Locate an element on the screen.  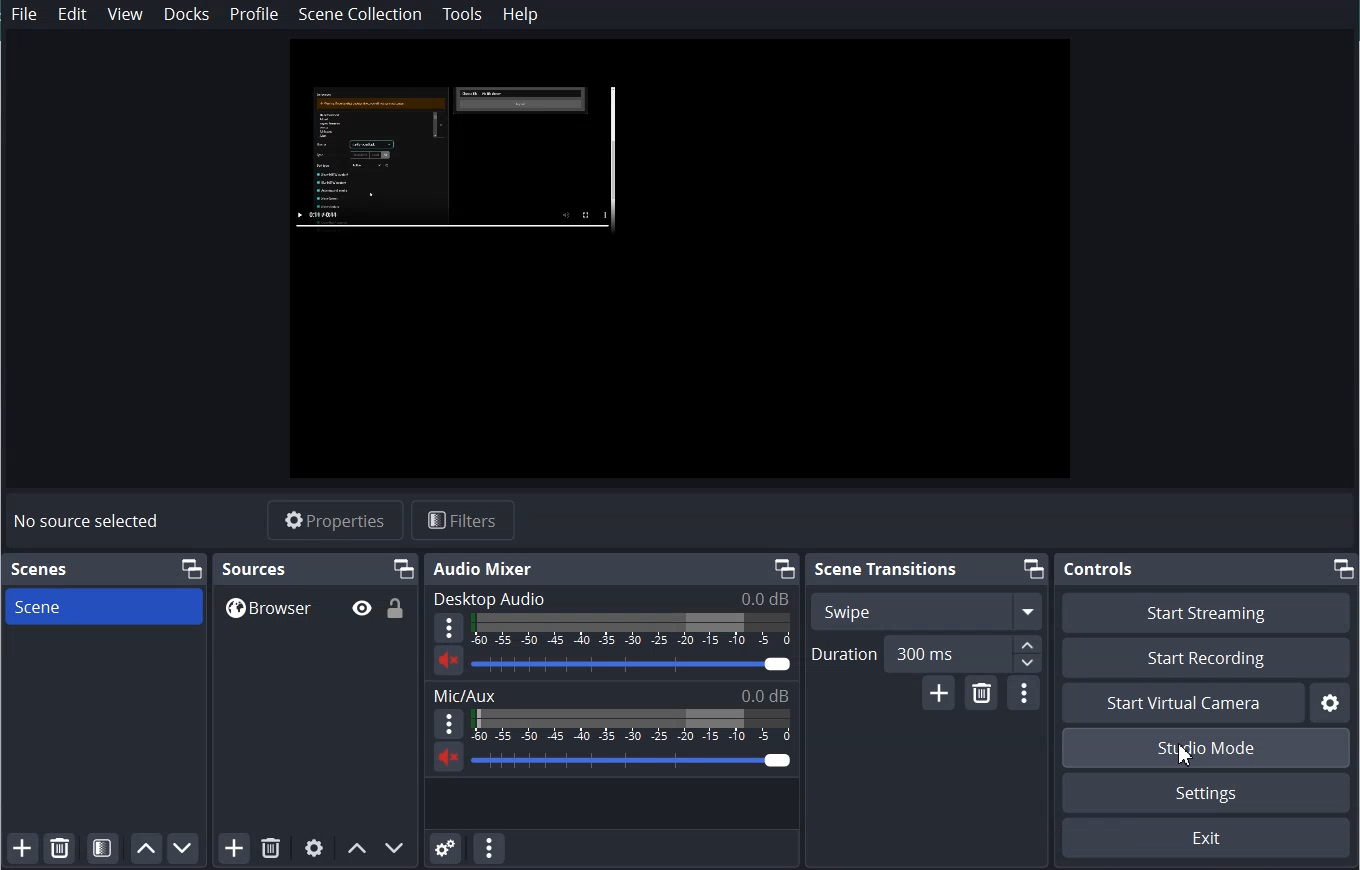
Sound is located at coordinates (448, 660).